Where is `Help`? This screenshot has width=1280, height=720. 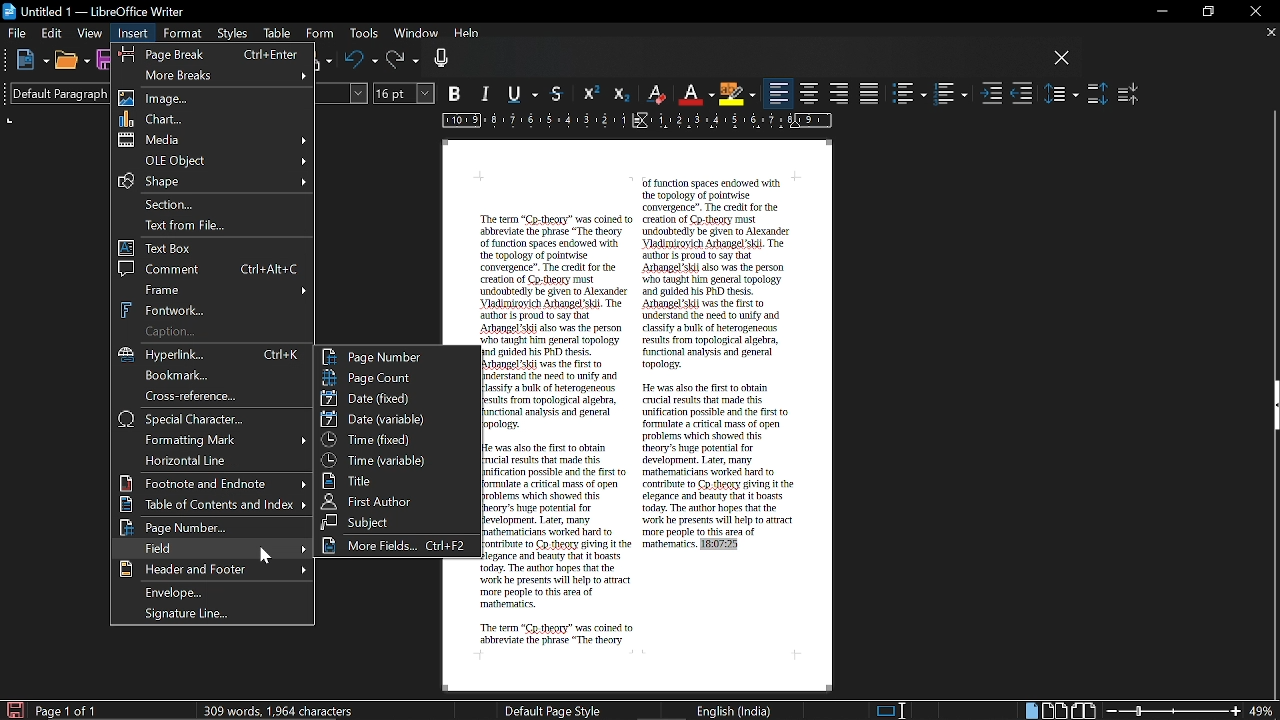 Help is located at coordinates (468, 36).